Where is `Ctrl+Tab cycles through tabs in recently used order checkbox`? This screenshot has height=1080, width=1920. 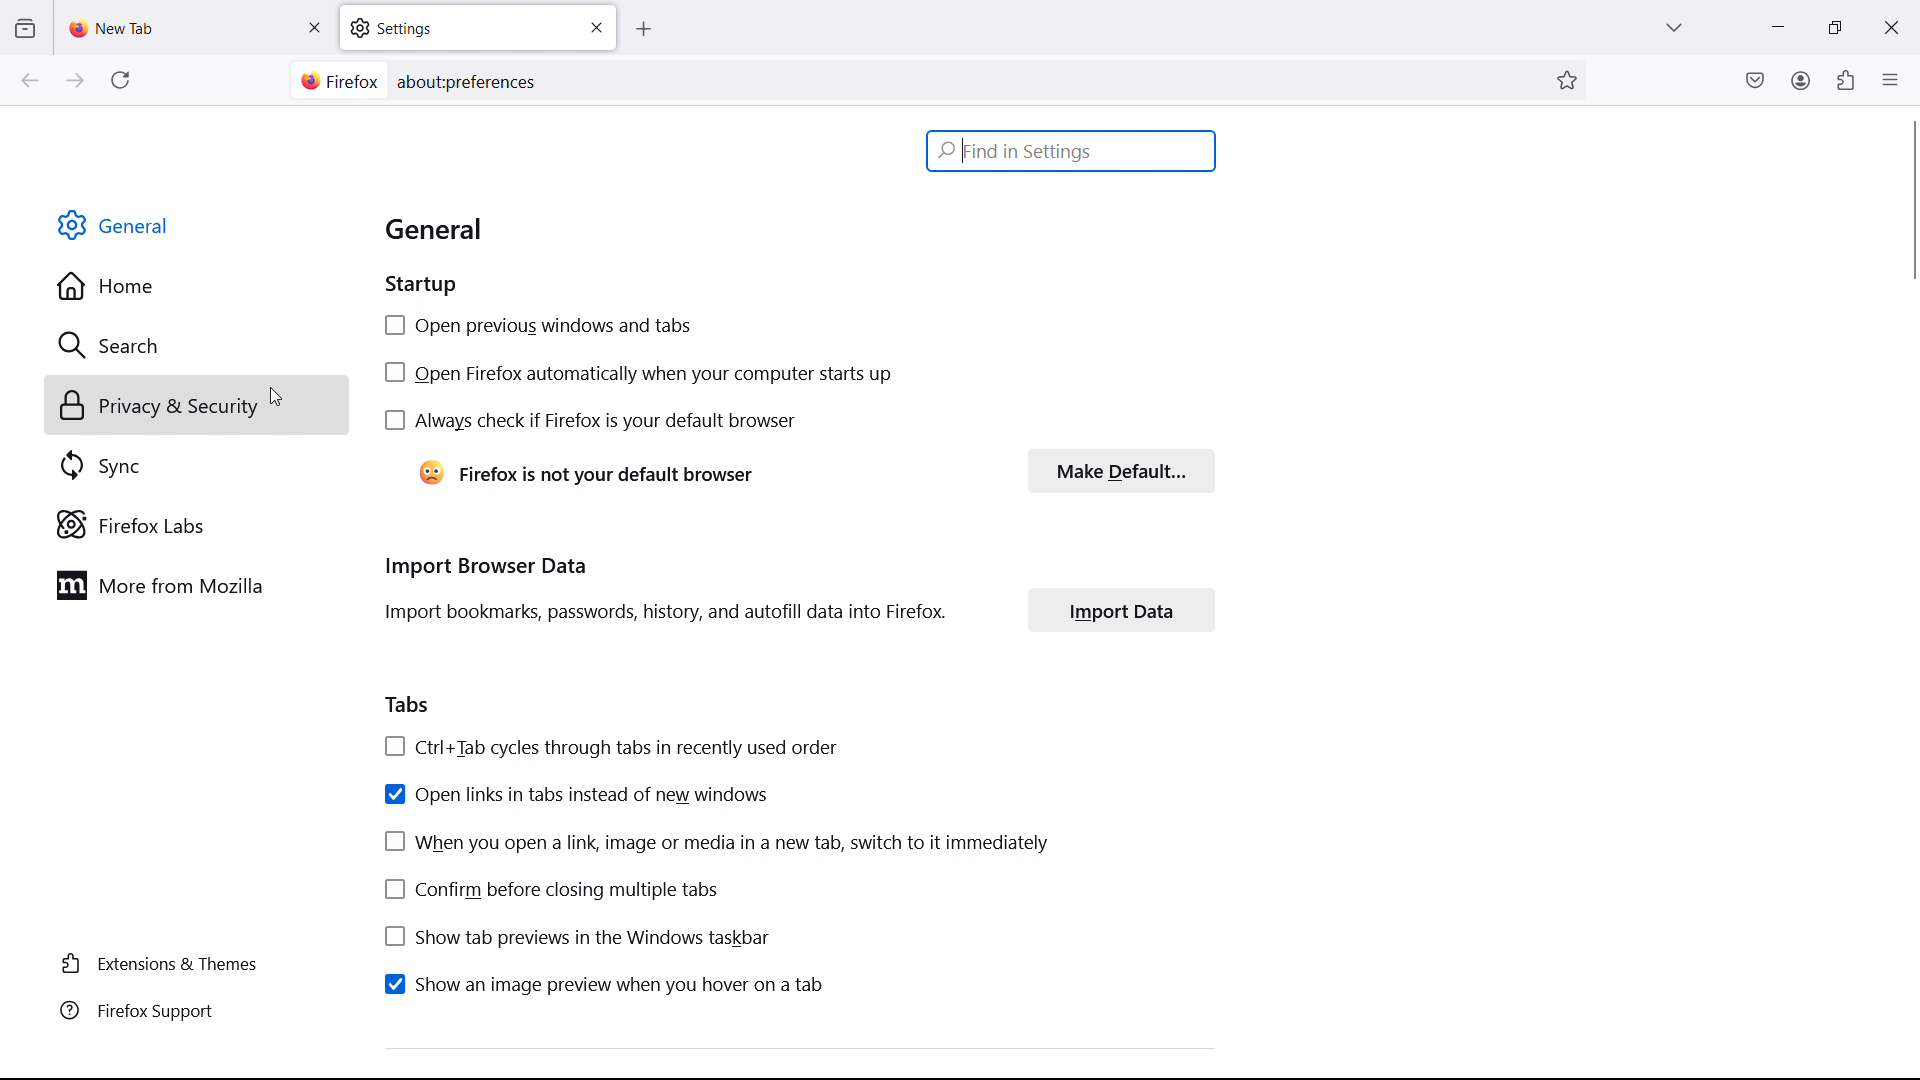
Ctrl+Tab cycles through tabs in recently used order checkbox is located at coordinates (615, 747).